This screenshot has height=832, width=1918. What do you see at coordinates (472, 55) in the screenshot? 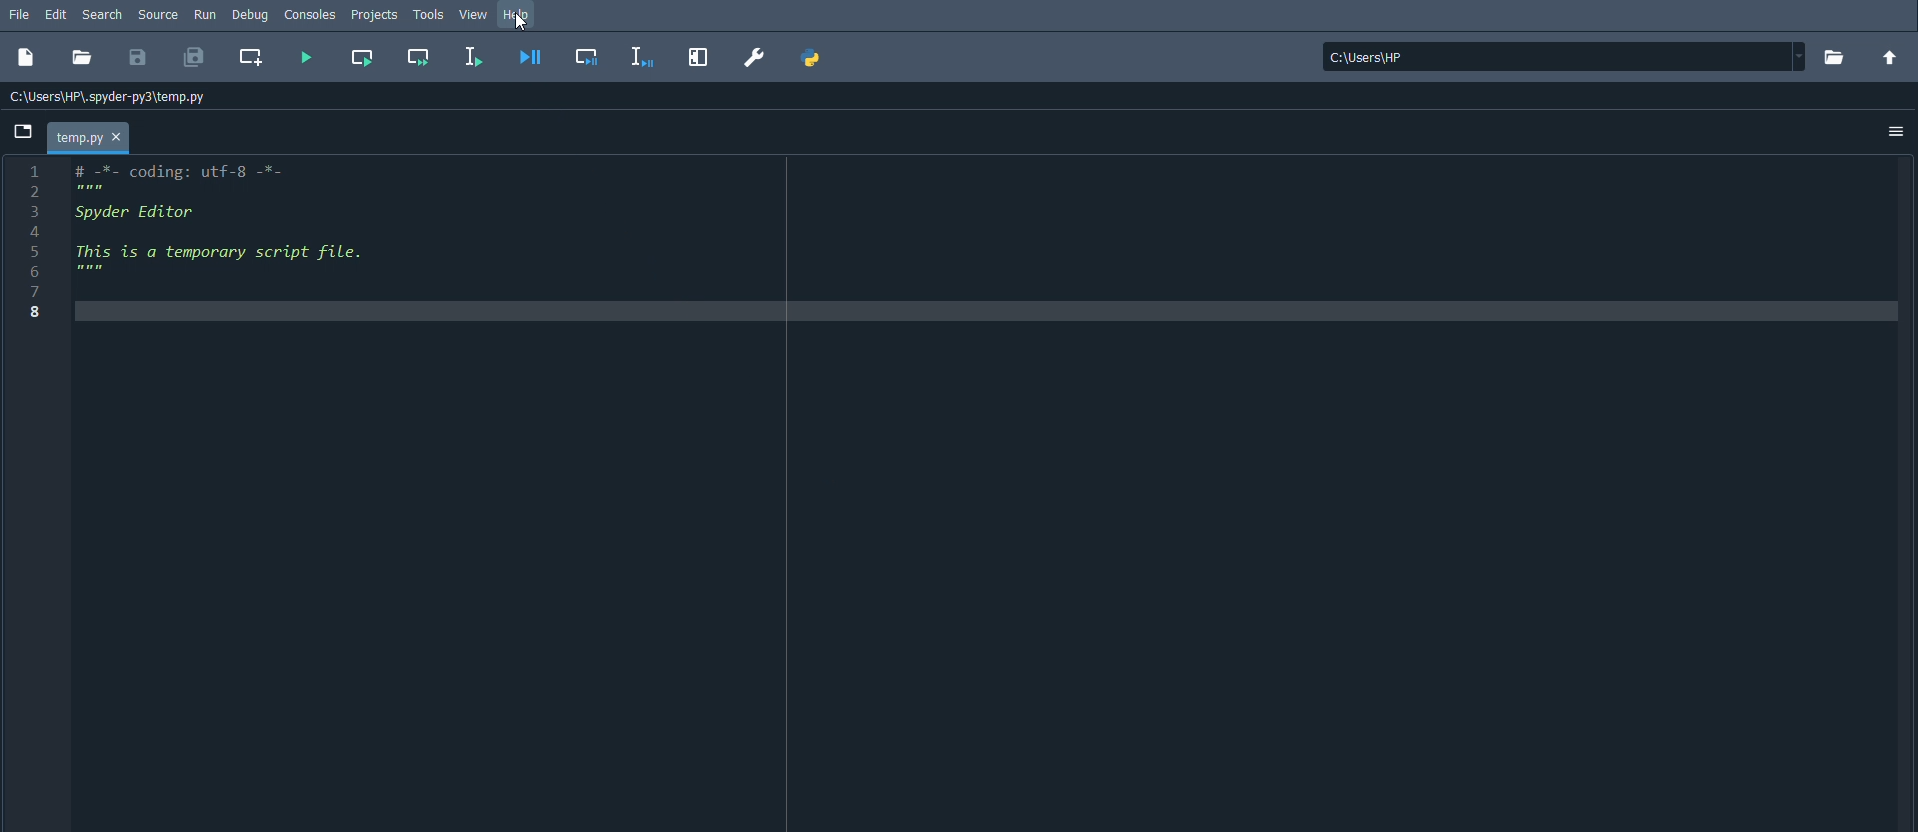
I see `Run selection or current line` at bounding box center [472, 55].